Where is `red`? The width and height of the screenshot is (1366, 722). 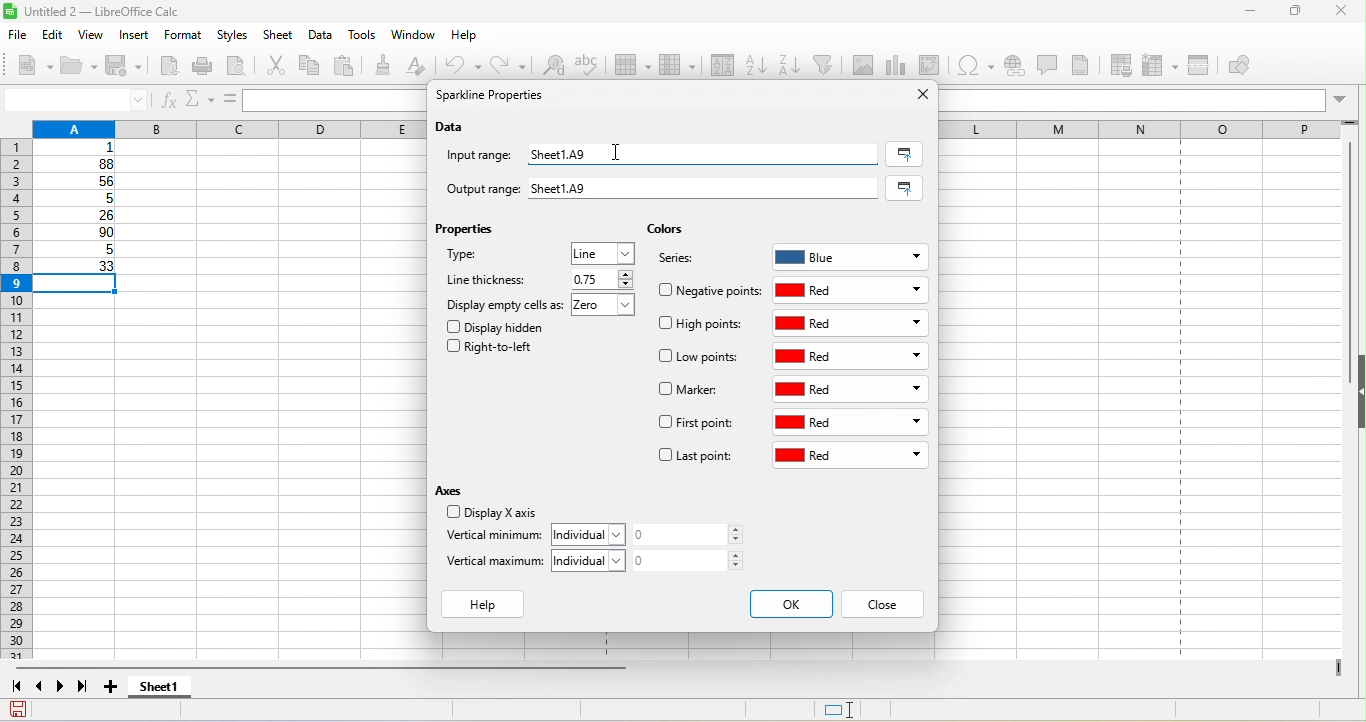
red is located at coordinates (850, 457).